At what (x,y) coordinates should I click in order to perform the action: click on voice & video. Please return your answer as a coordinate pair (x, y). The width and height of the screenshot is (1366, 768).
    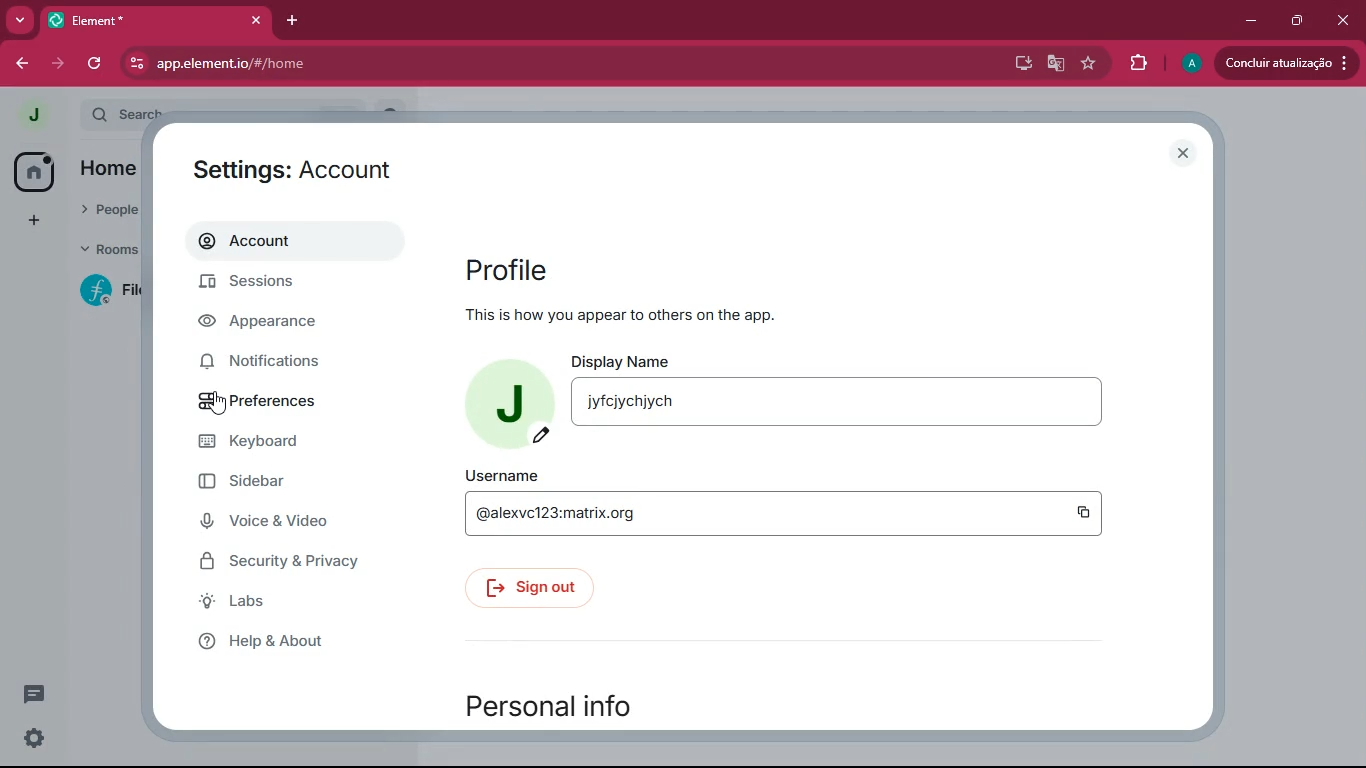
    Looking at the image, I should click on (286, 523).